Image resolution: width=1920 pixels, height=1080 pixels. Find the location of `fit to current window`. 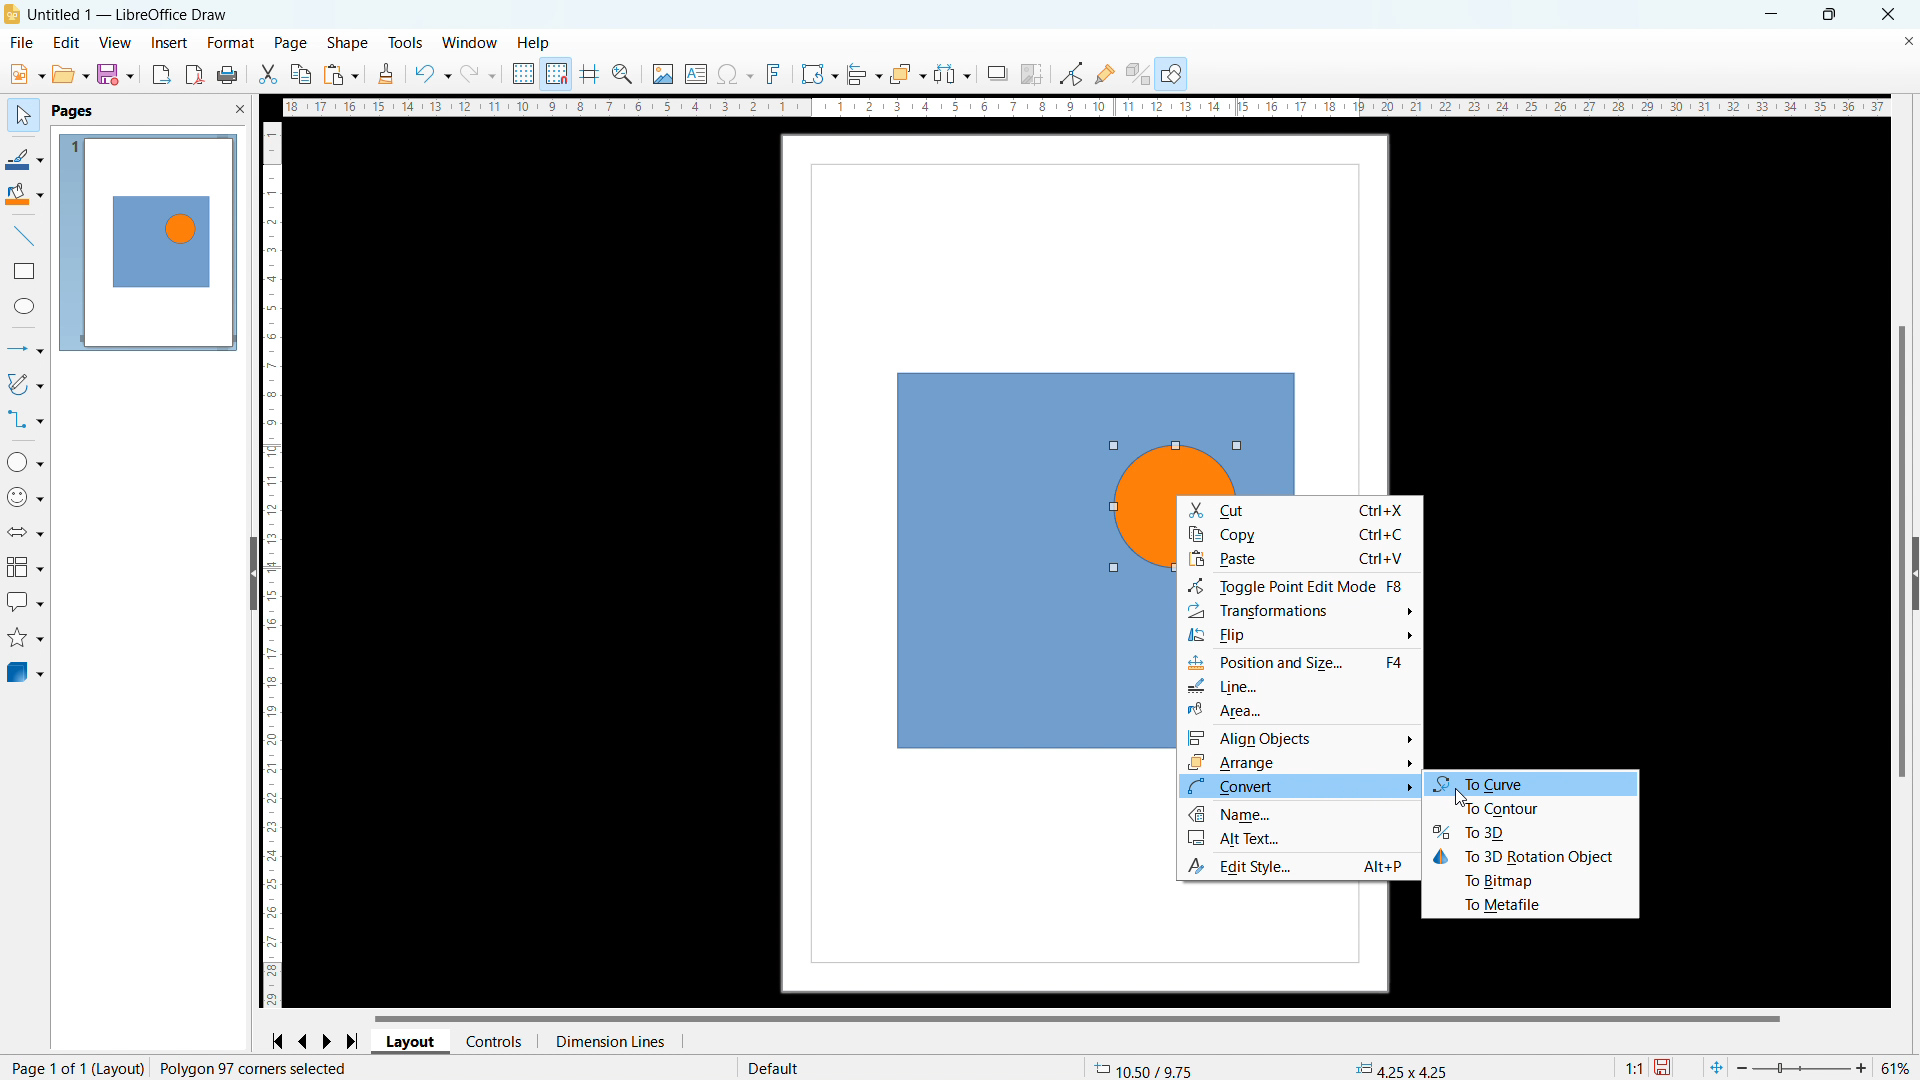

fit to current window is located at coordinates (1716, 1067).